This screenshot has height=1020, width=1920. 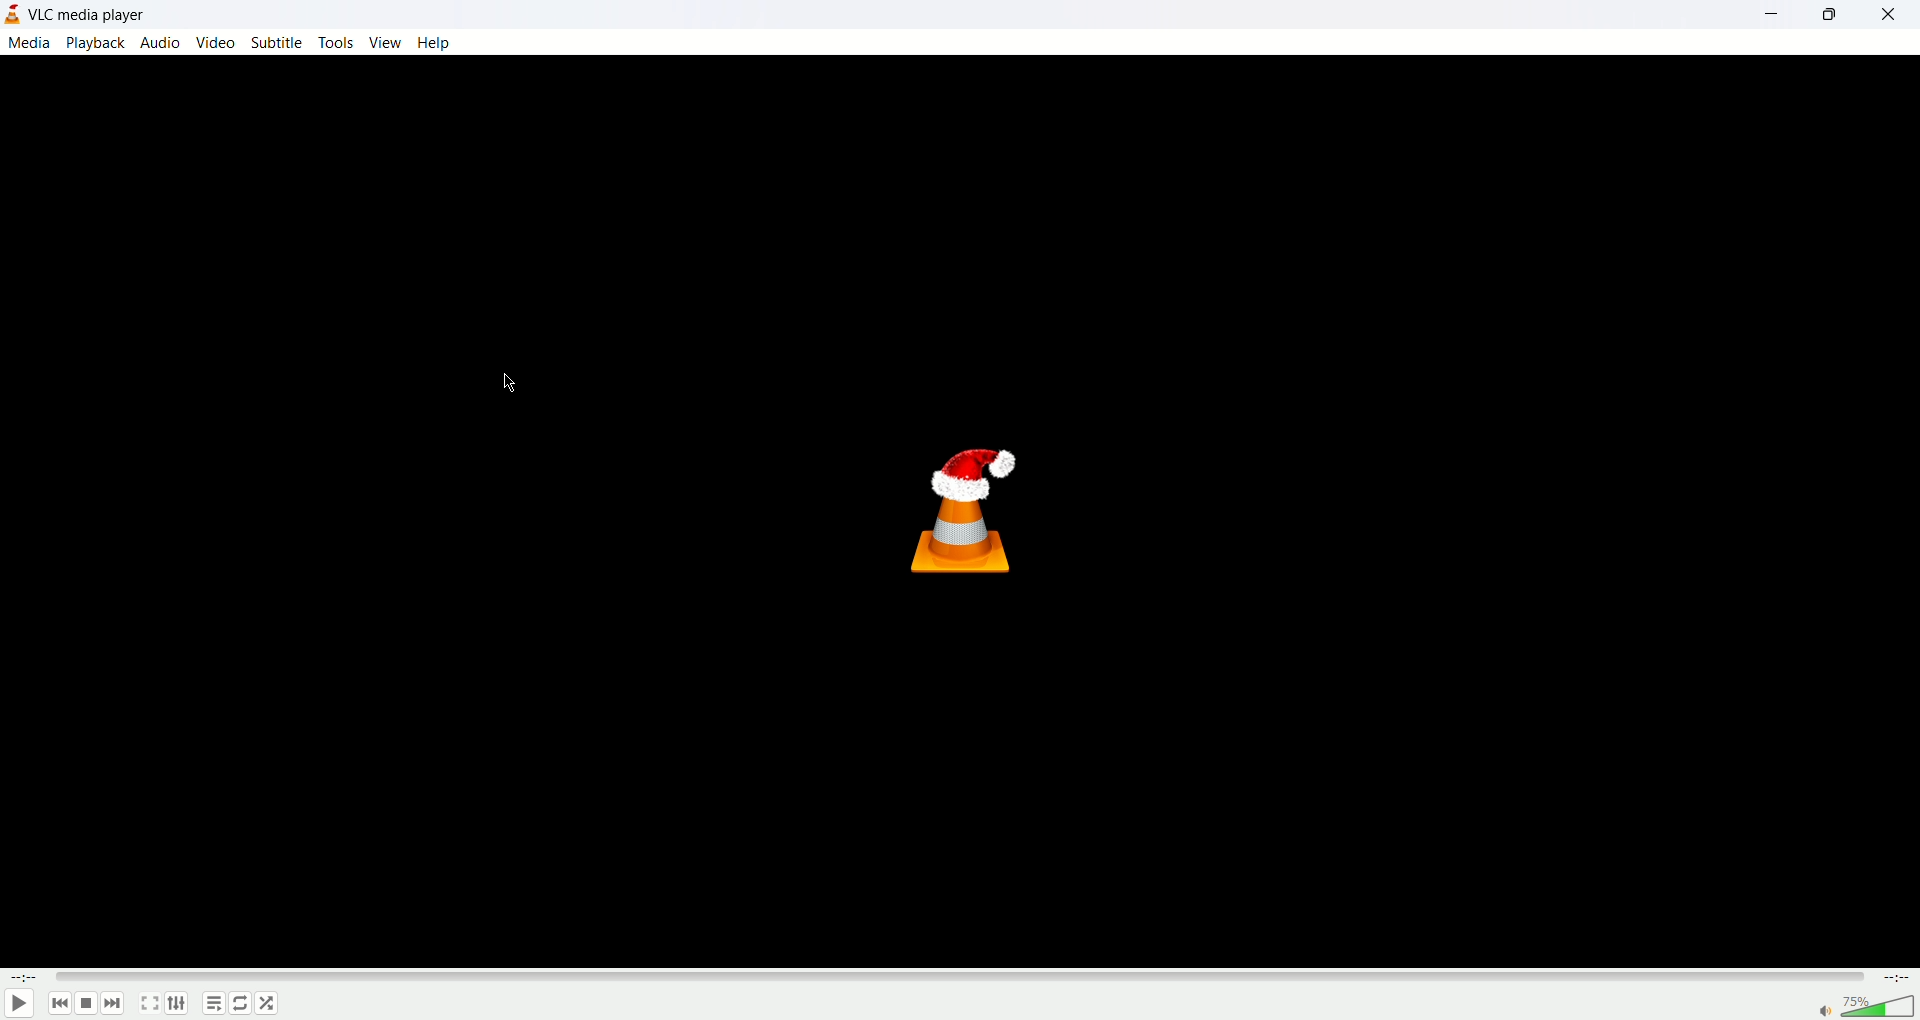 I want to click on elapsed time, so click(x=25, y=978).